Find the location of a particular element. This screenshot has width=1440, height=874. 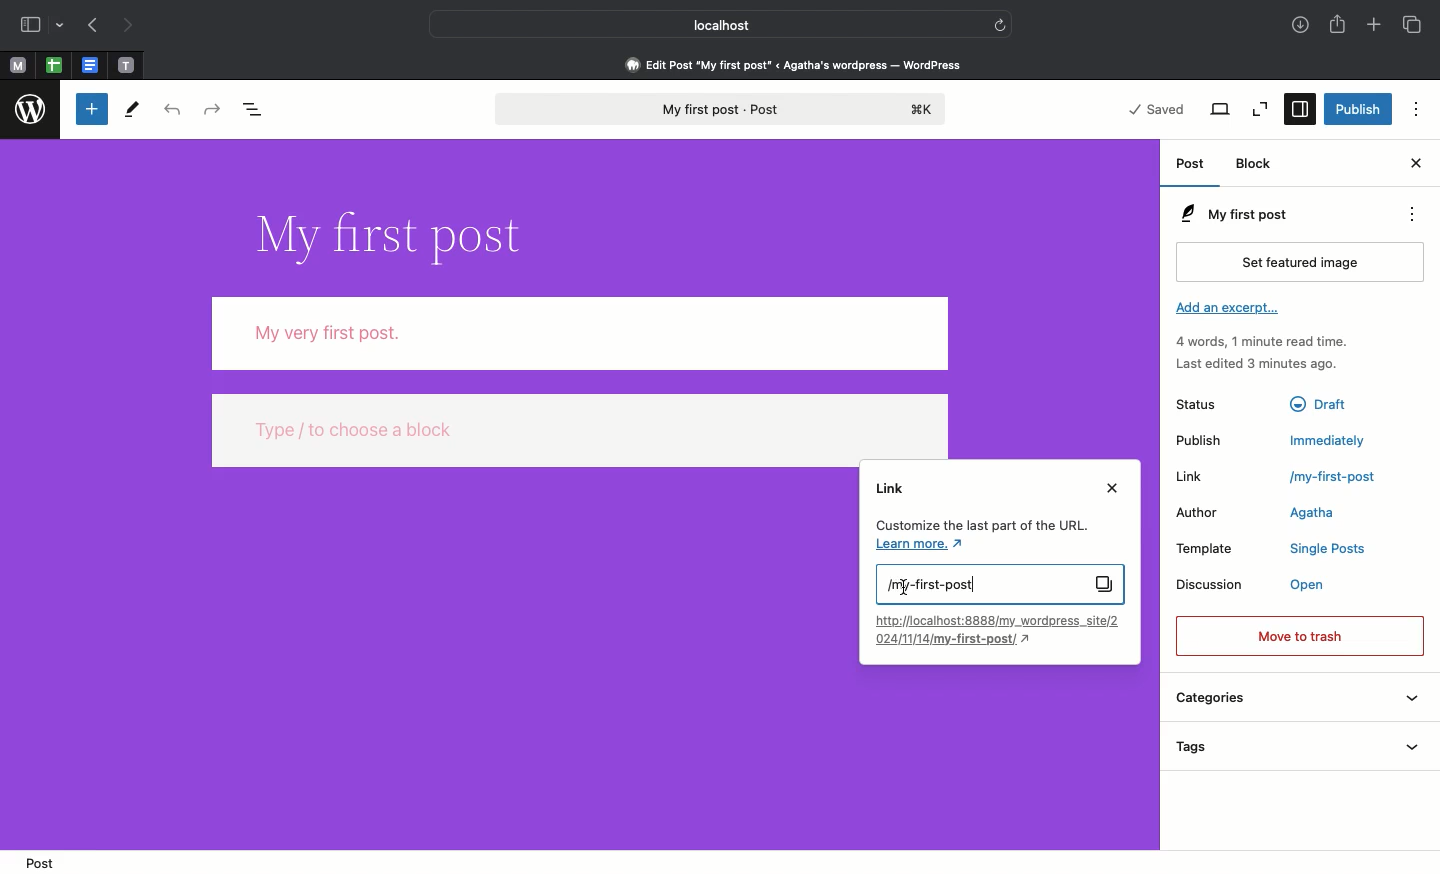

Close is located at coordinates (1110, 489).